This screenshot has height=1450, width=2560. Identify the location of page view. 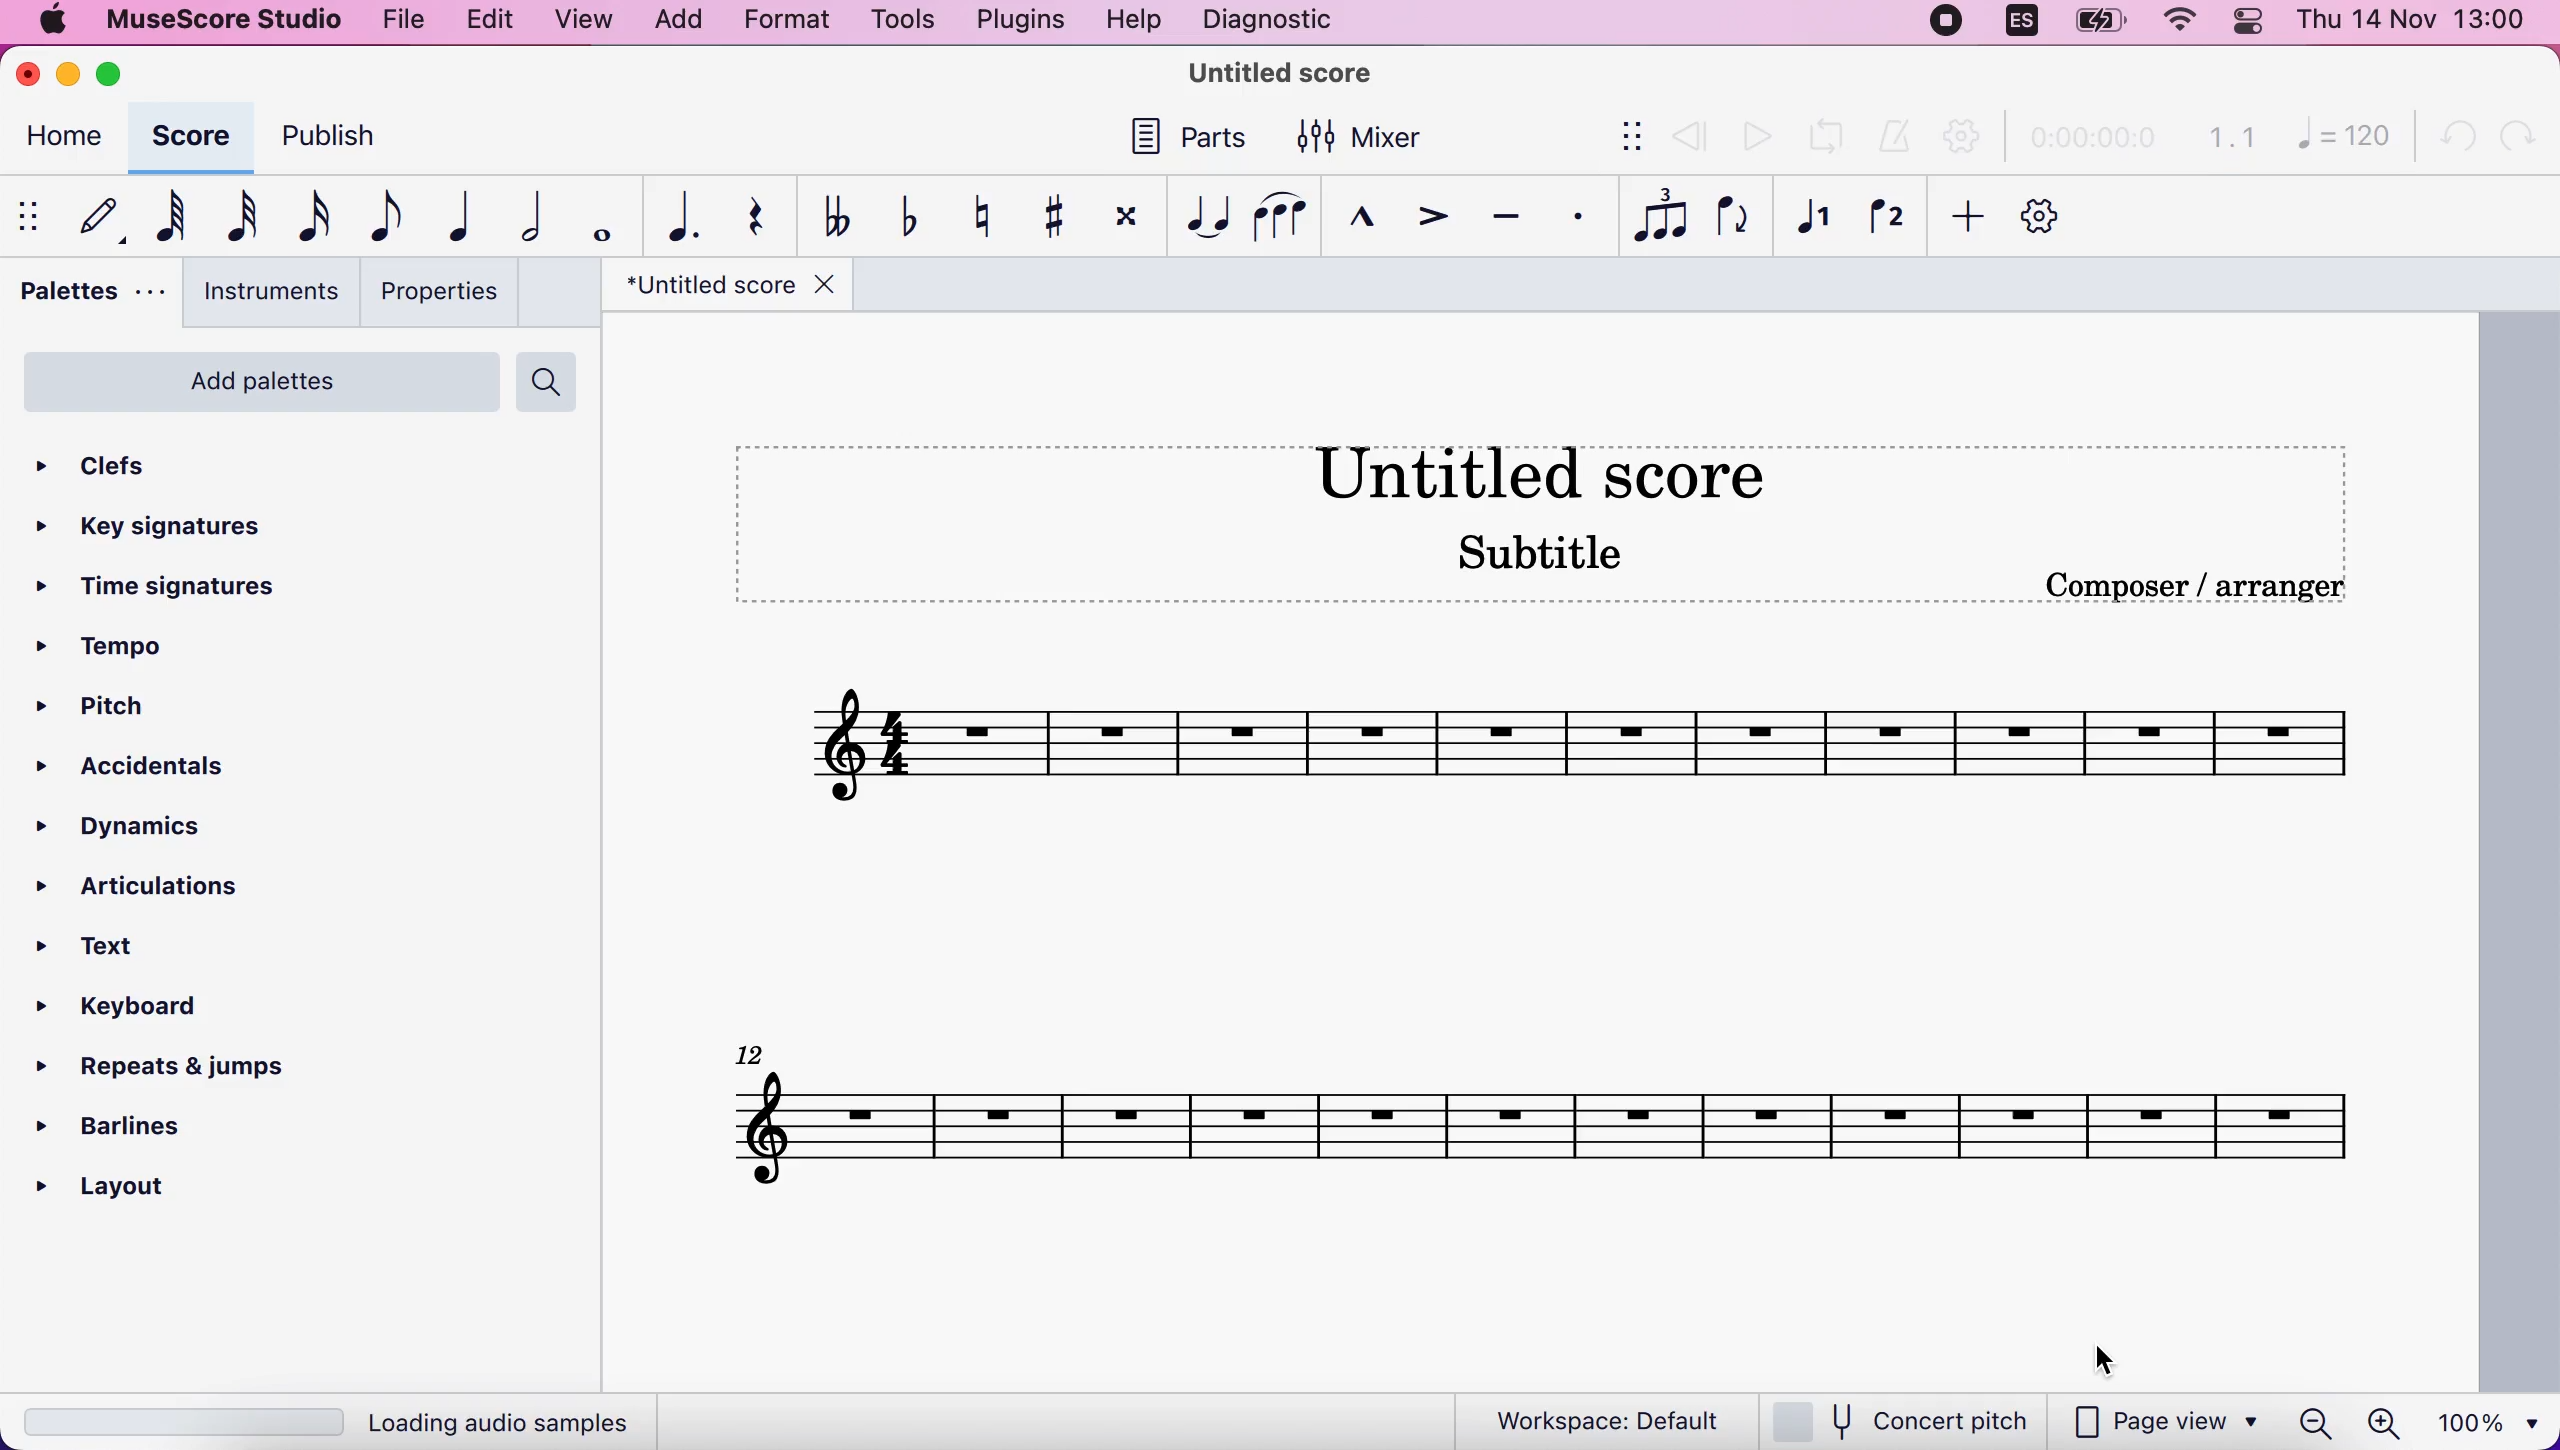
(2152, 1421).